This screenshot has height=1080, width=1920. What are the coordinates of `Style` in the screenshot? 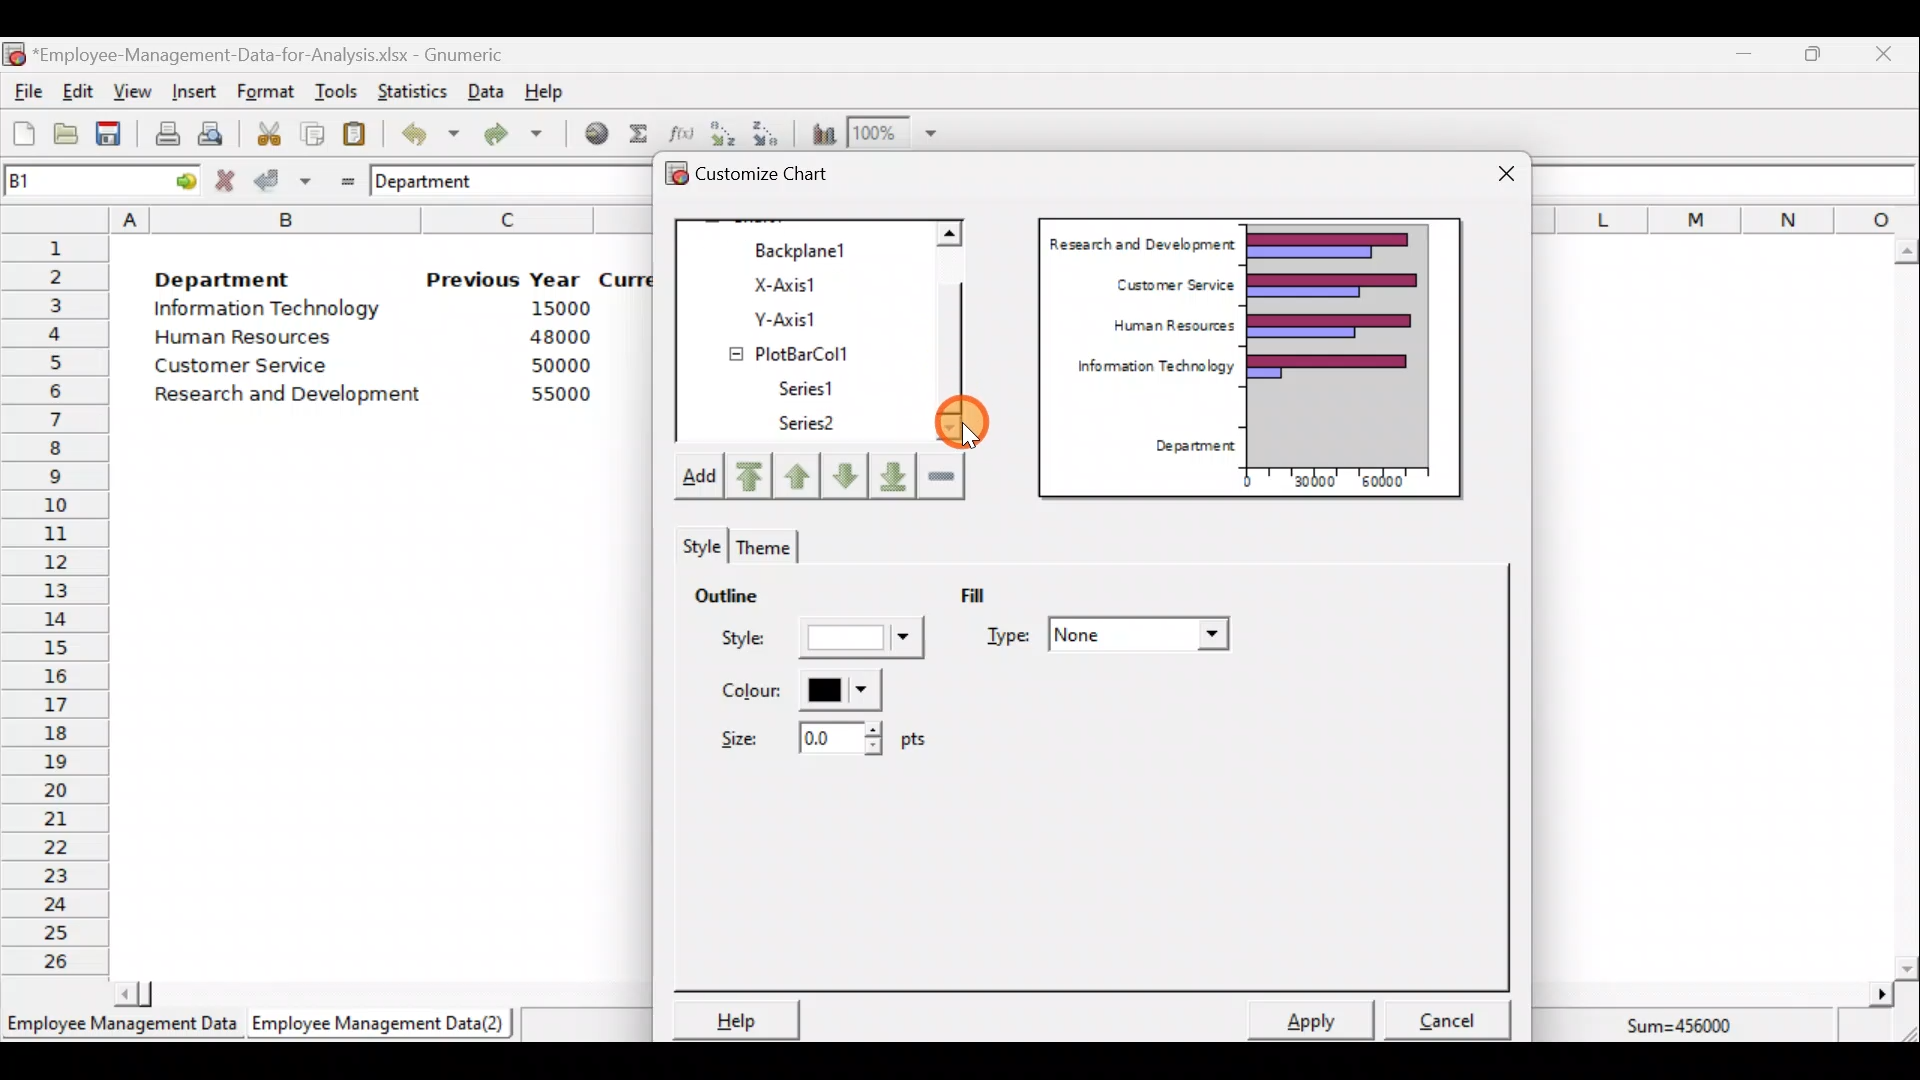 It's located at (826, 643).